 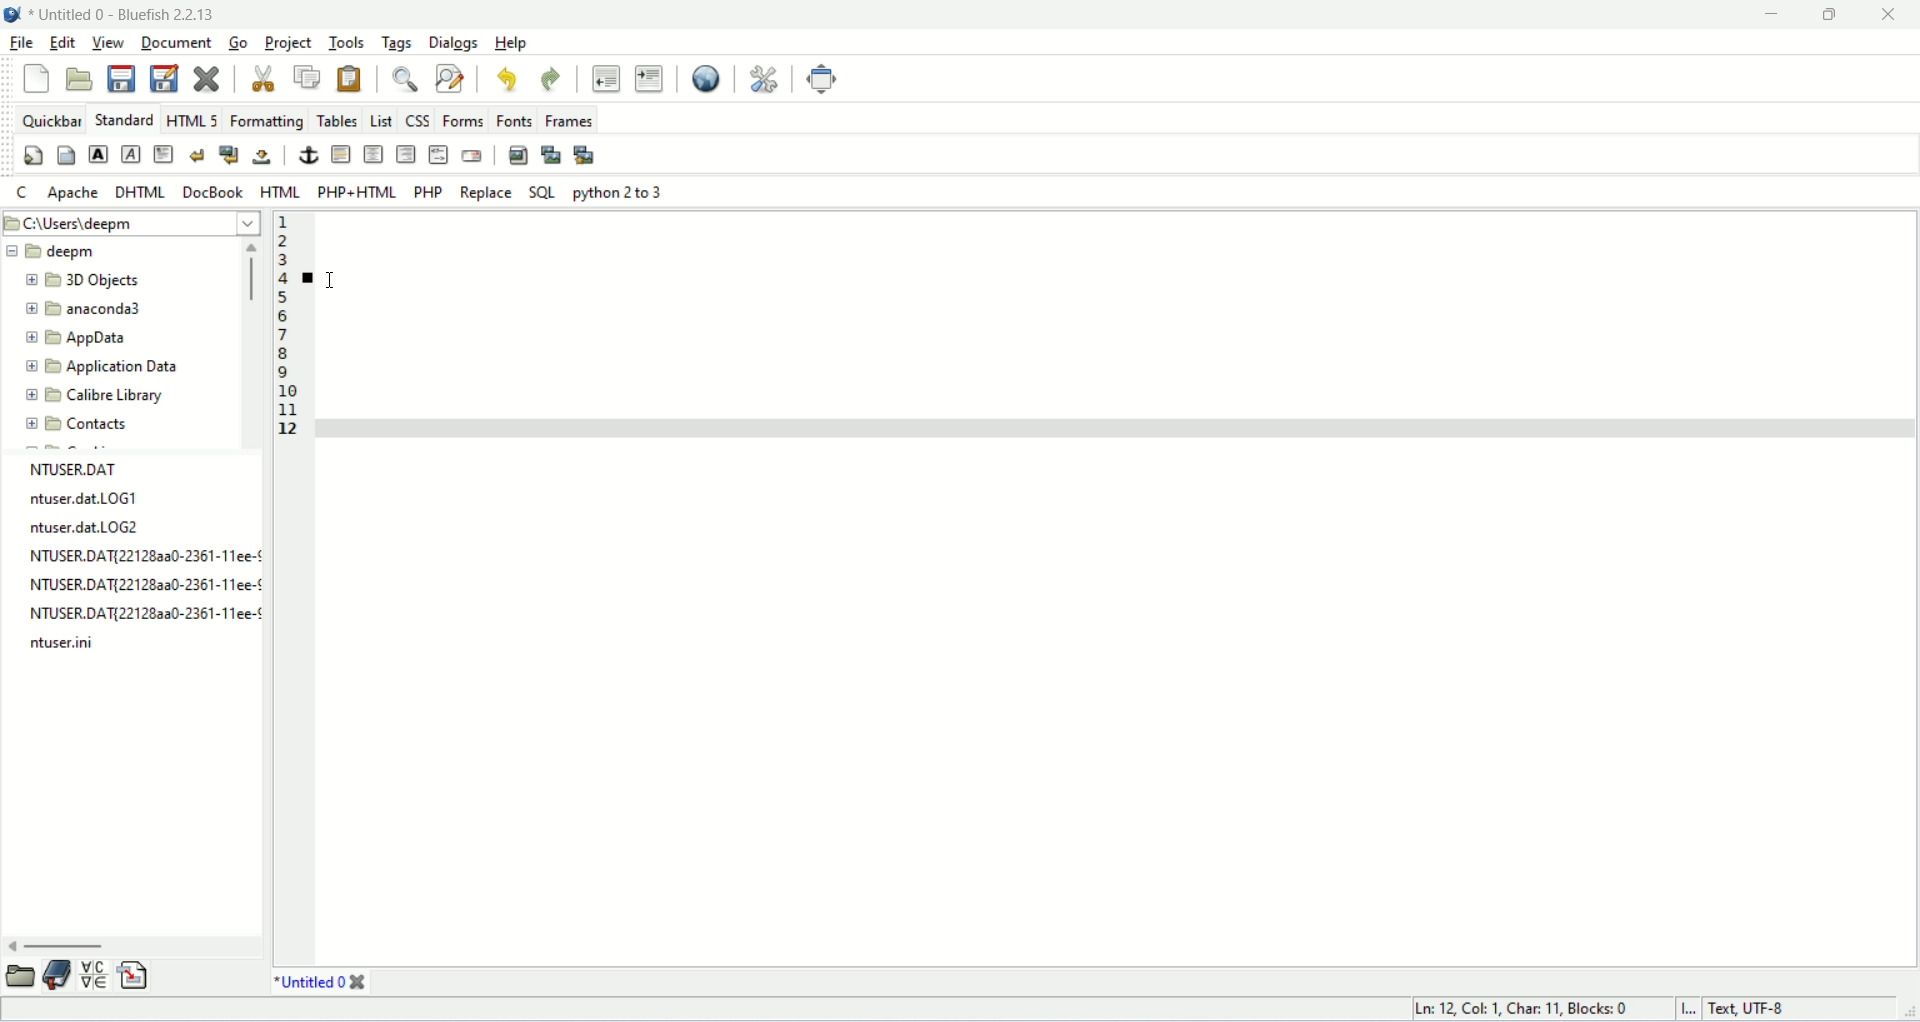 I want to click on PHP+HTML, so click(x=355, y=192).